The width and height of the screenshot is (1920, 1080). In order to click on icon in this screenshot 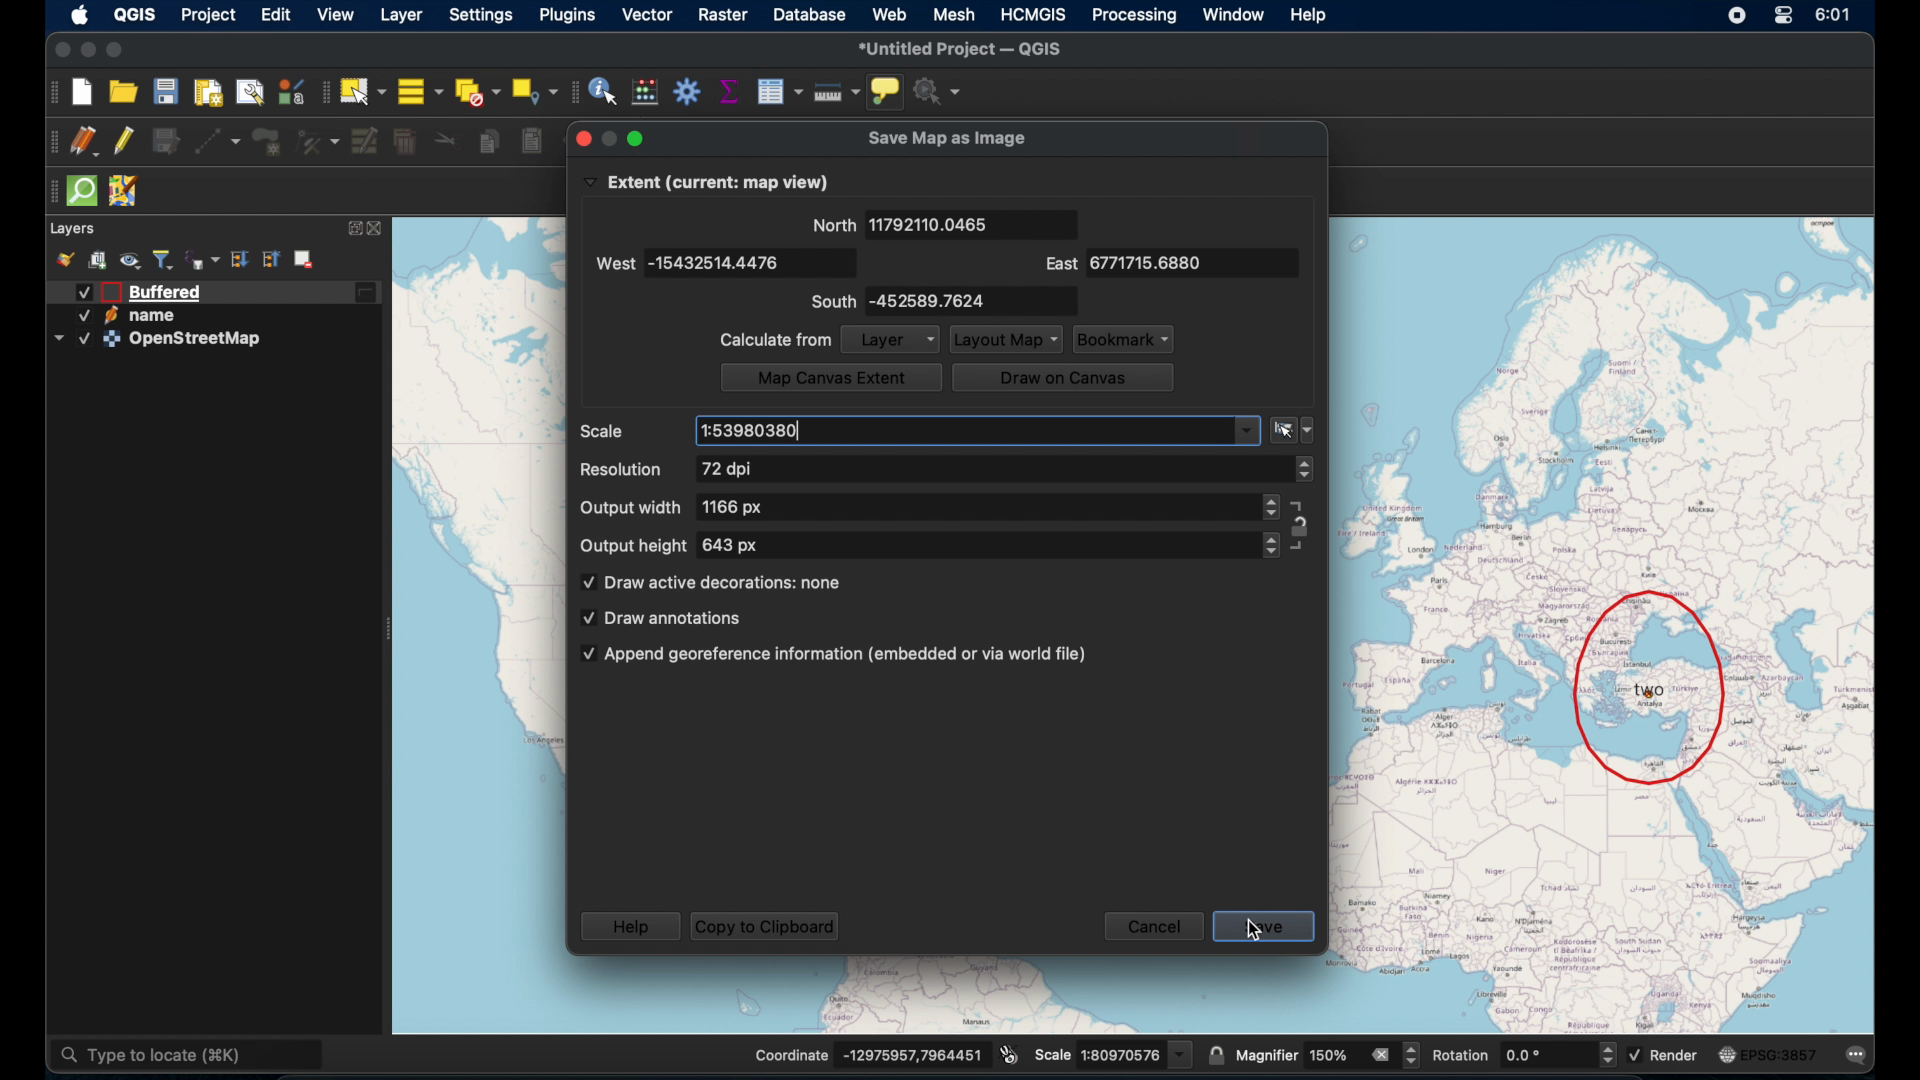, I will do `click(110, 316)`.